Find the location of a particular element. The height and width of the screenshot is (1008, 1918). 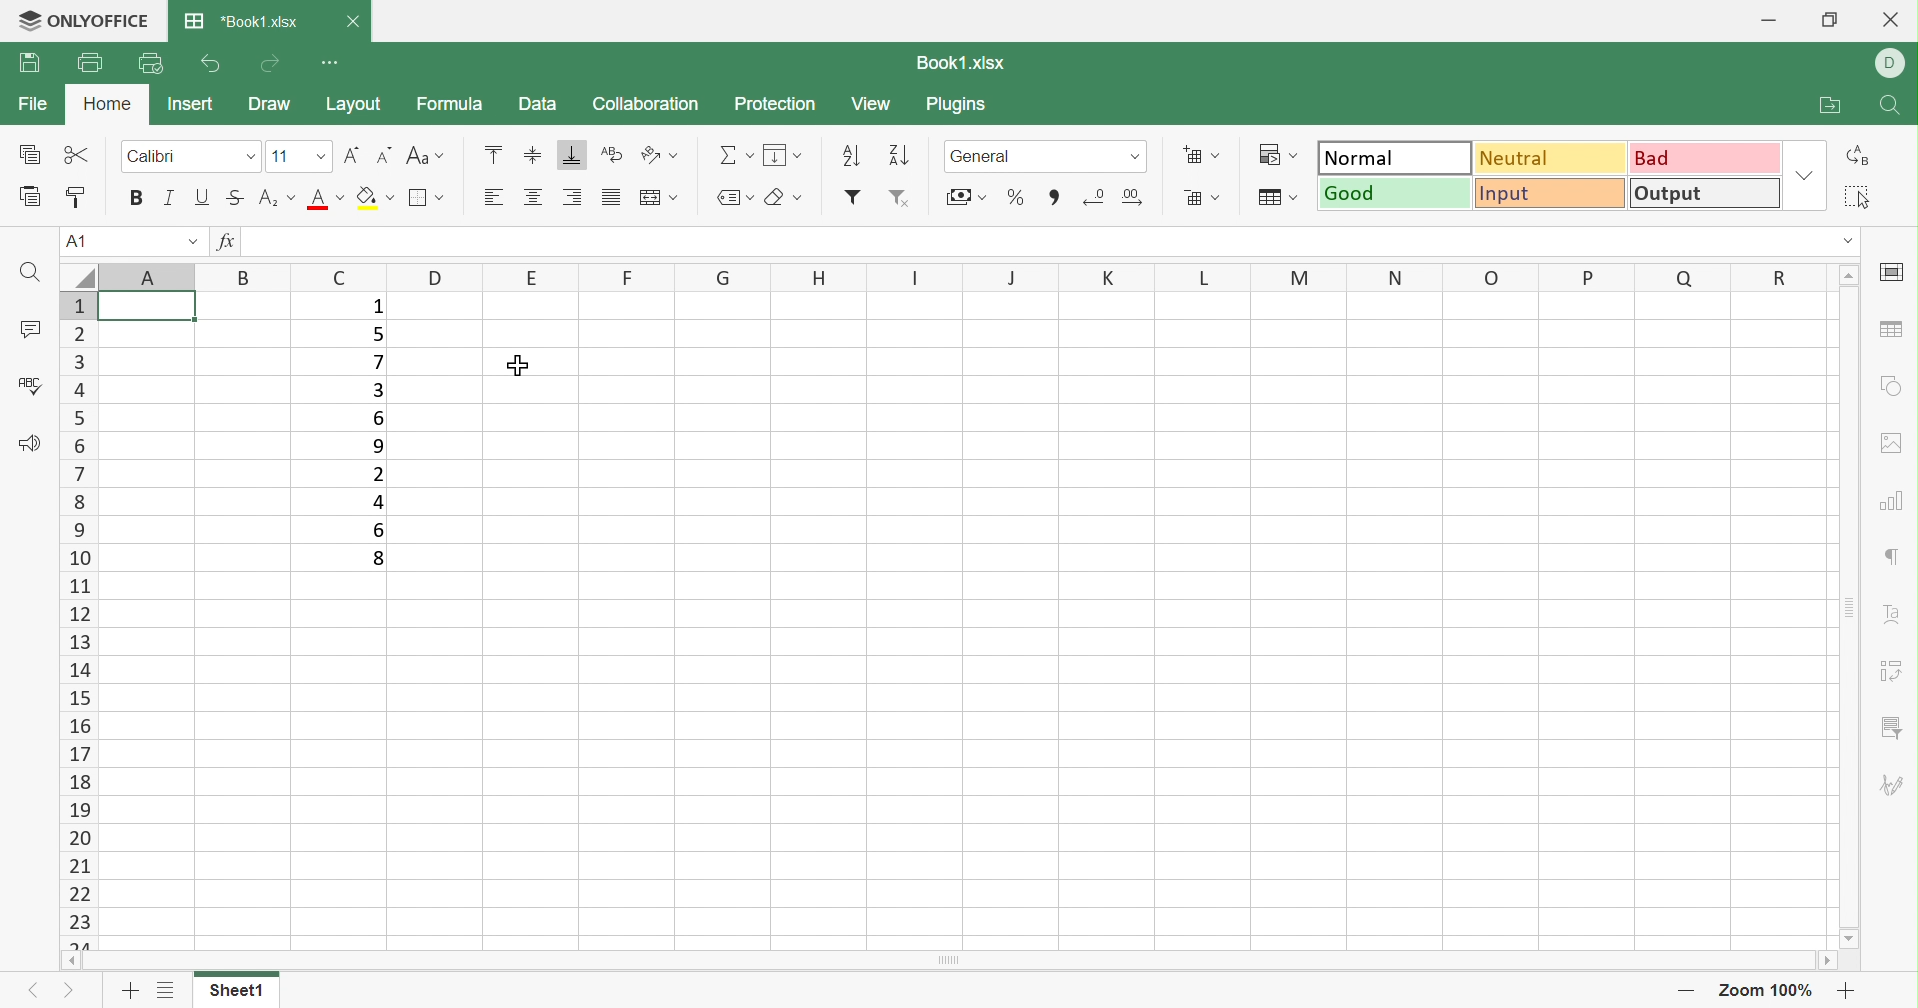

Strikethrough is located at coordinates (239, 199).